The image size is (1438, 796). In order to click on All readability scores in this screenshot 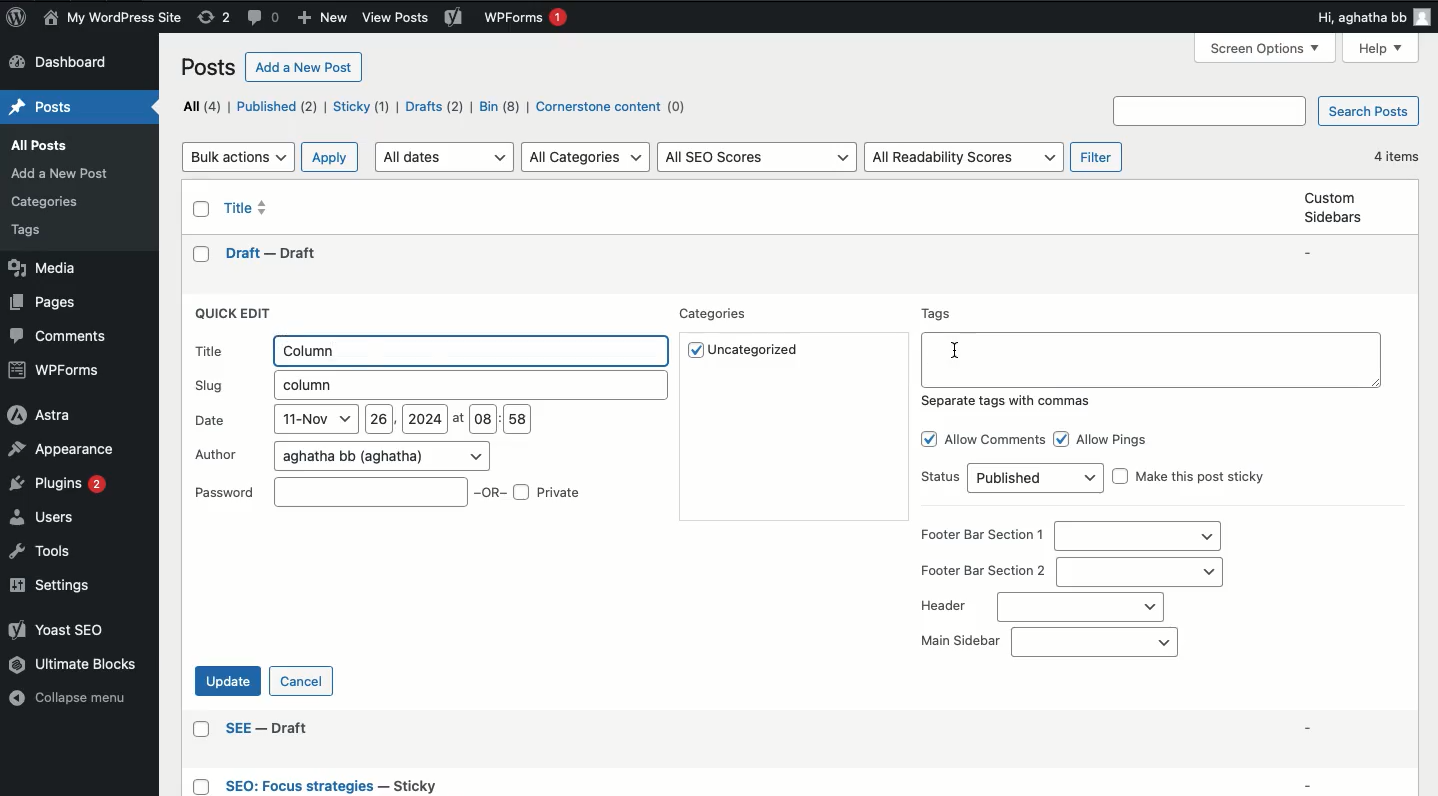, I will do `click(963, 156)`.